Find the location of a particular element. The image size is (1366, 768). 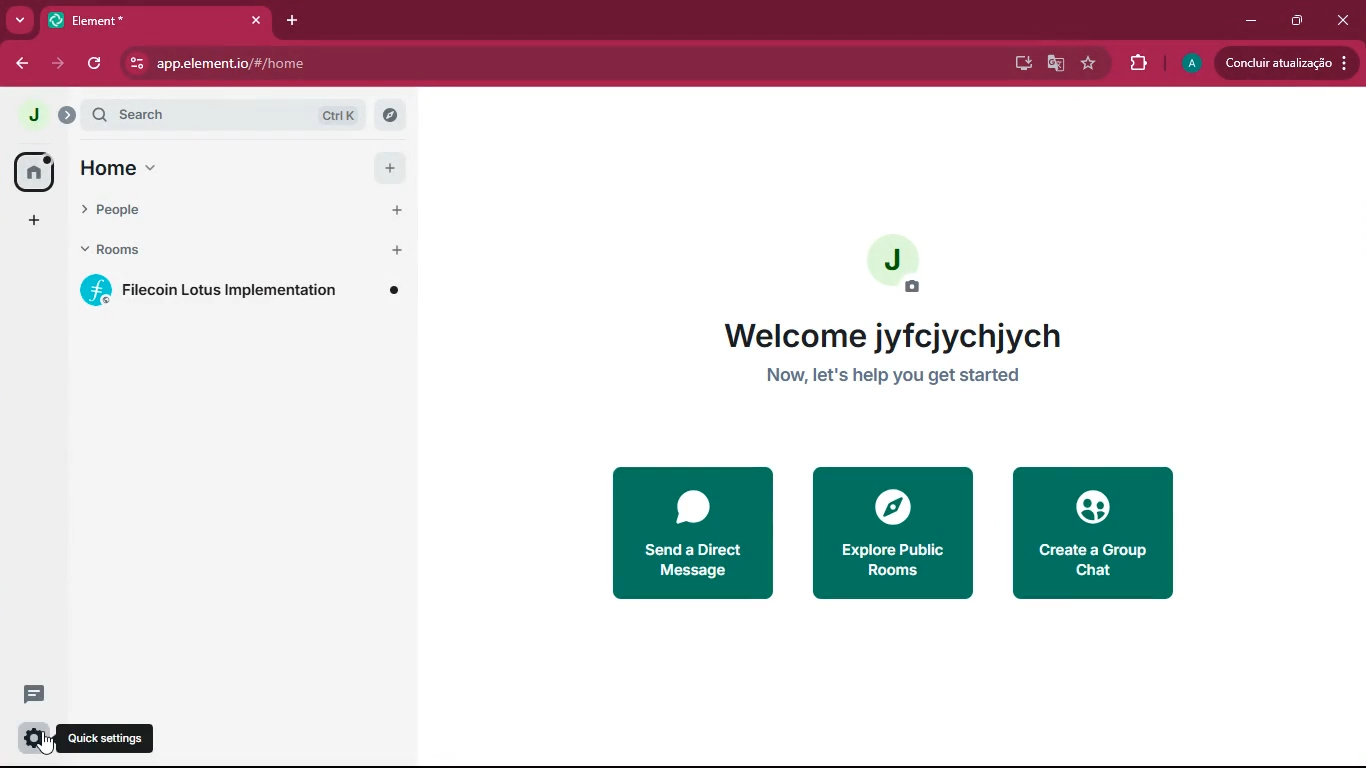

back is located at coordinates (21, 64).